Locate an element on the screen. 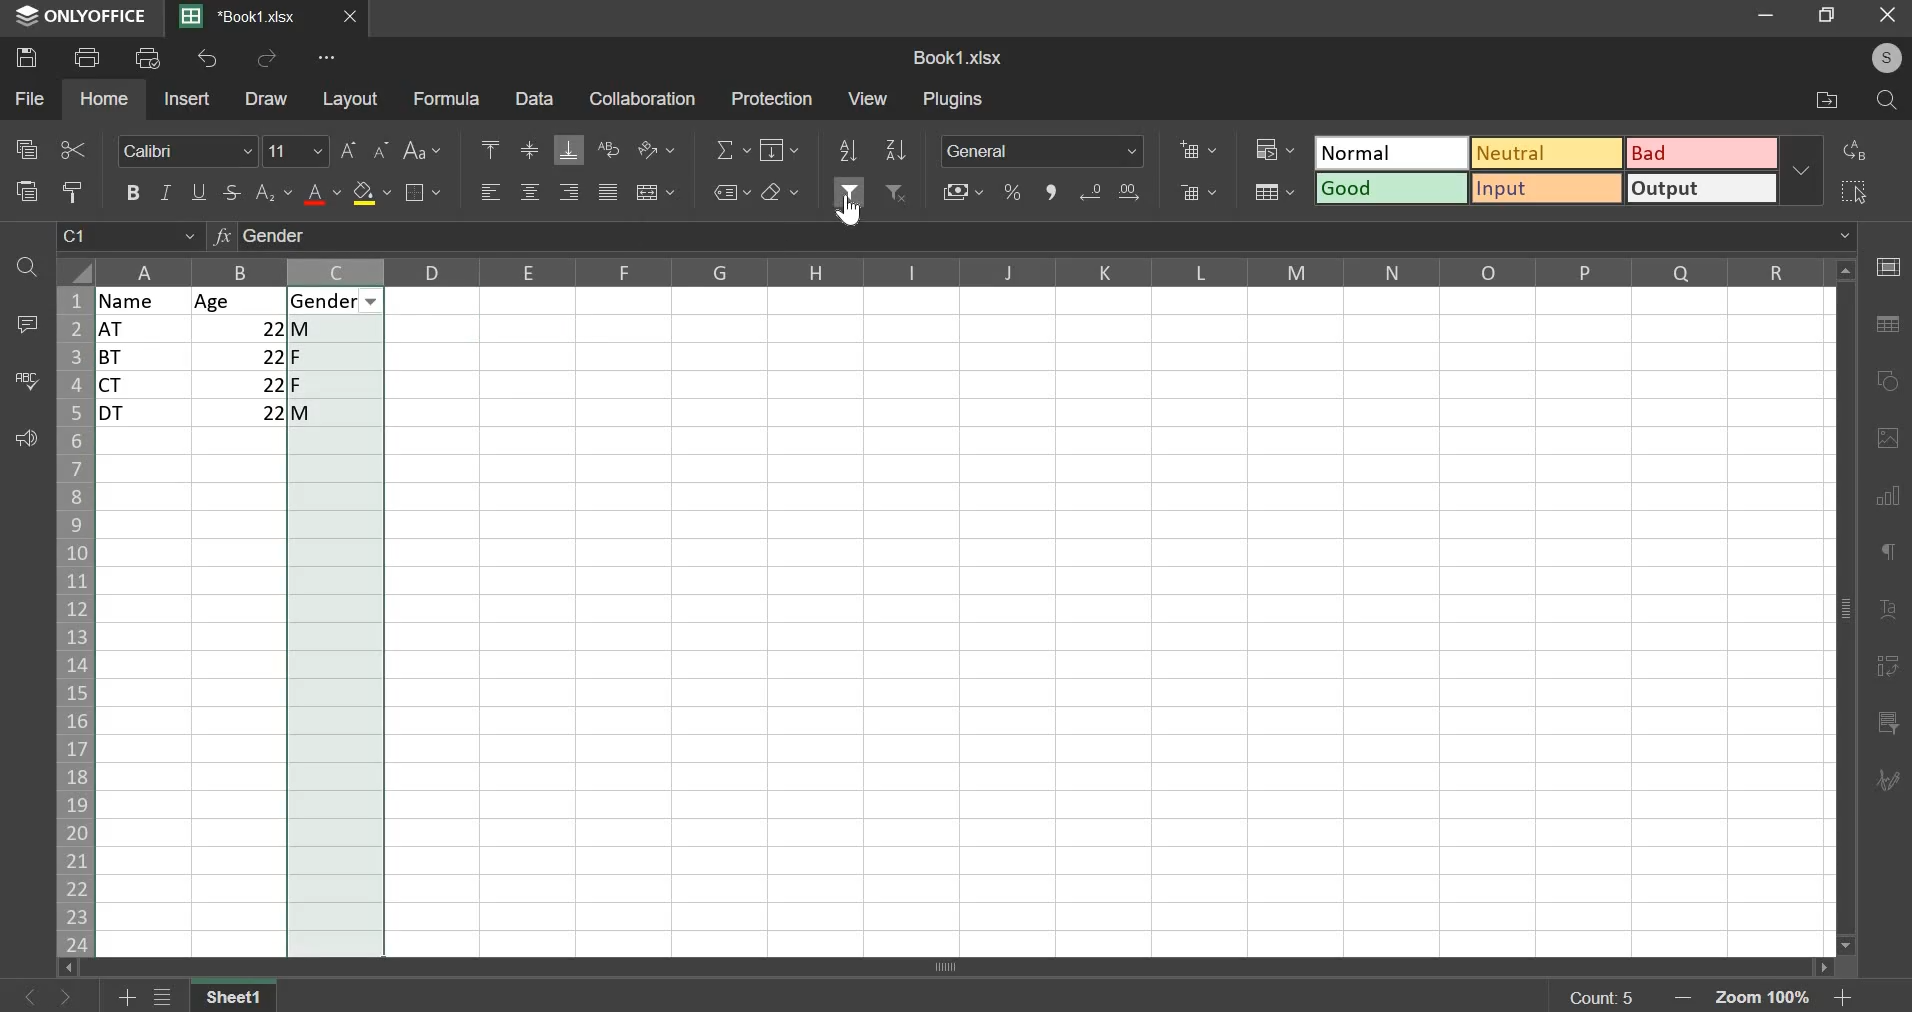 The width and height of the screenshot is (1912, 1012). dt is located at coordinates (146, 414).